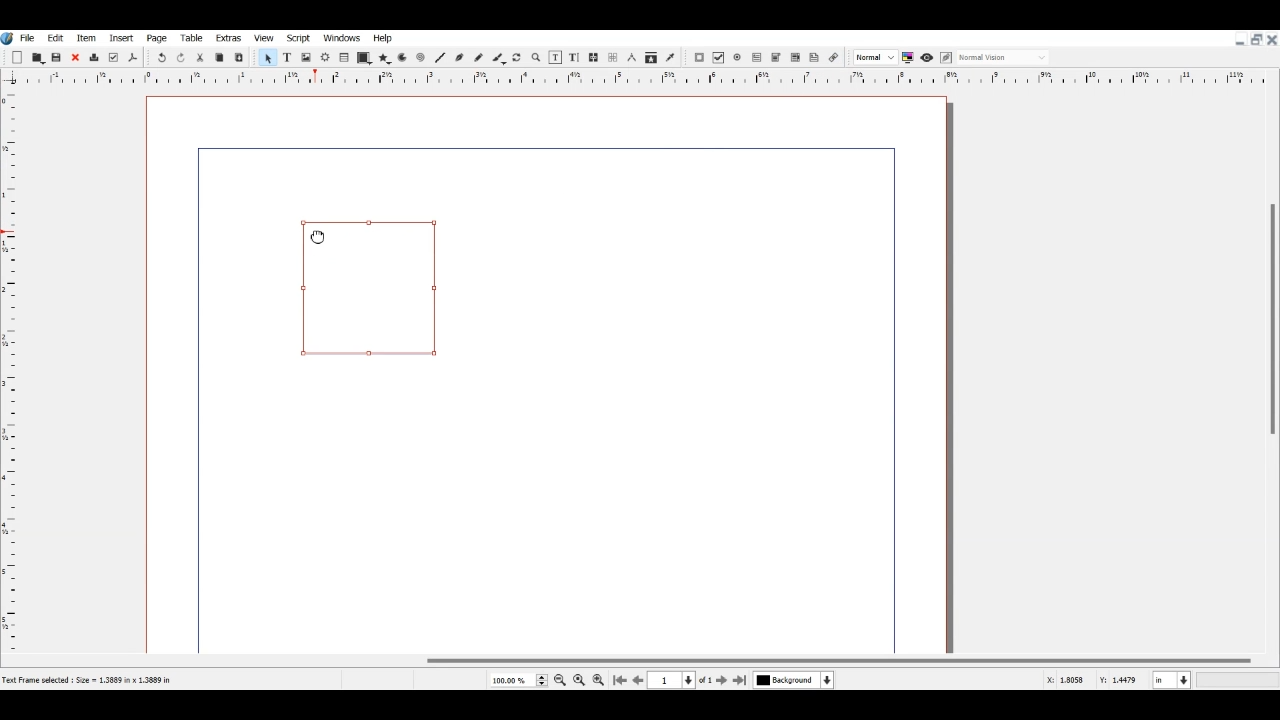 The width and height of the screenshot is (1280, 720). Describe the element at coordinates (306, 57) in the screenshot. I see `Image Frame` at that location.